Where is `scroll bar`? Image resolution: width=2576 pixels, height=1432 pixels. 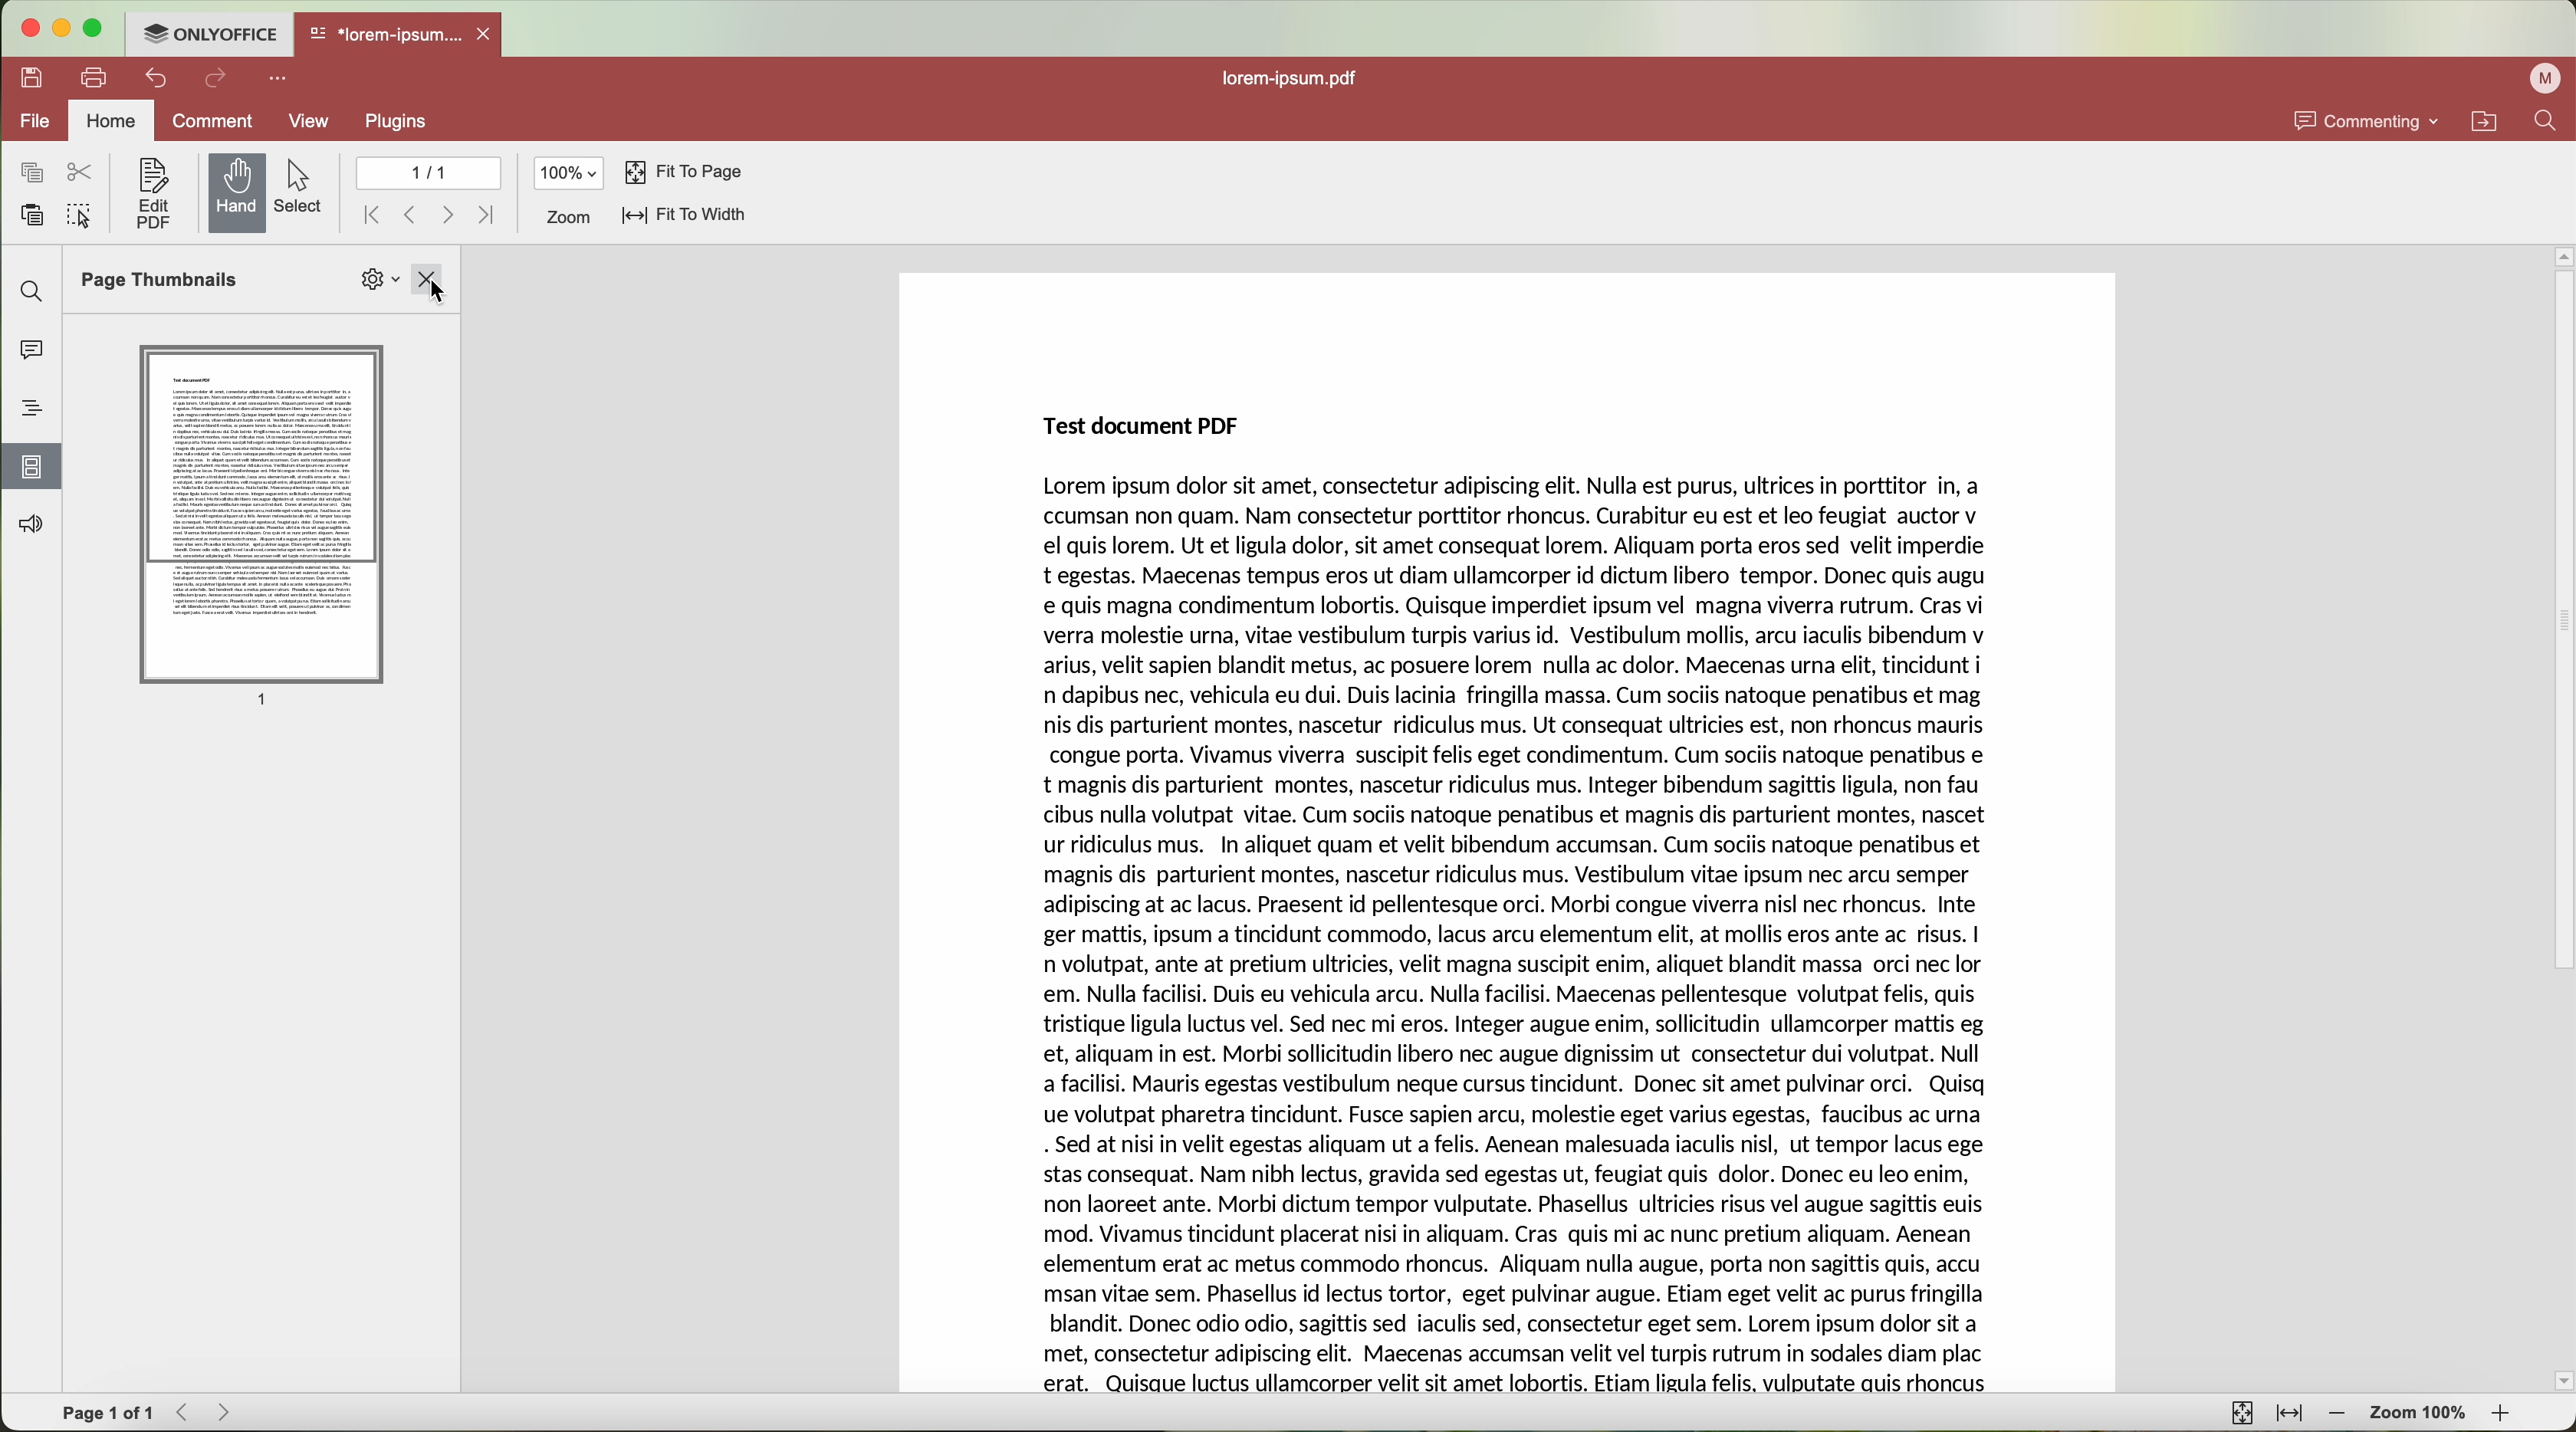
scroll bar is located at coordinates (2560, 817).